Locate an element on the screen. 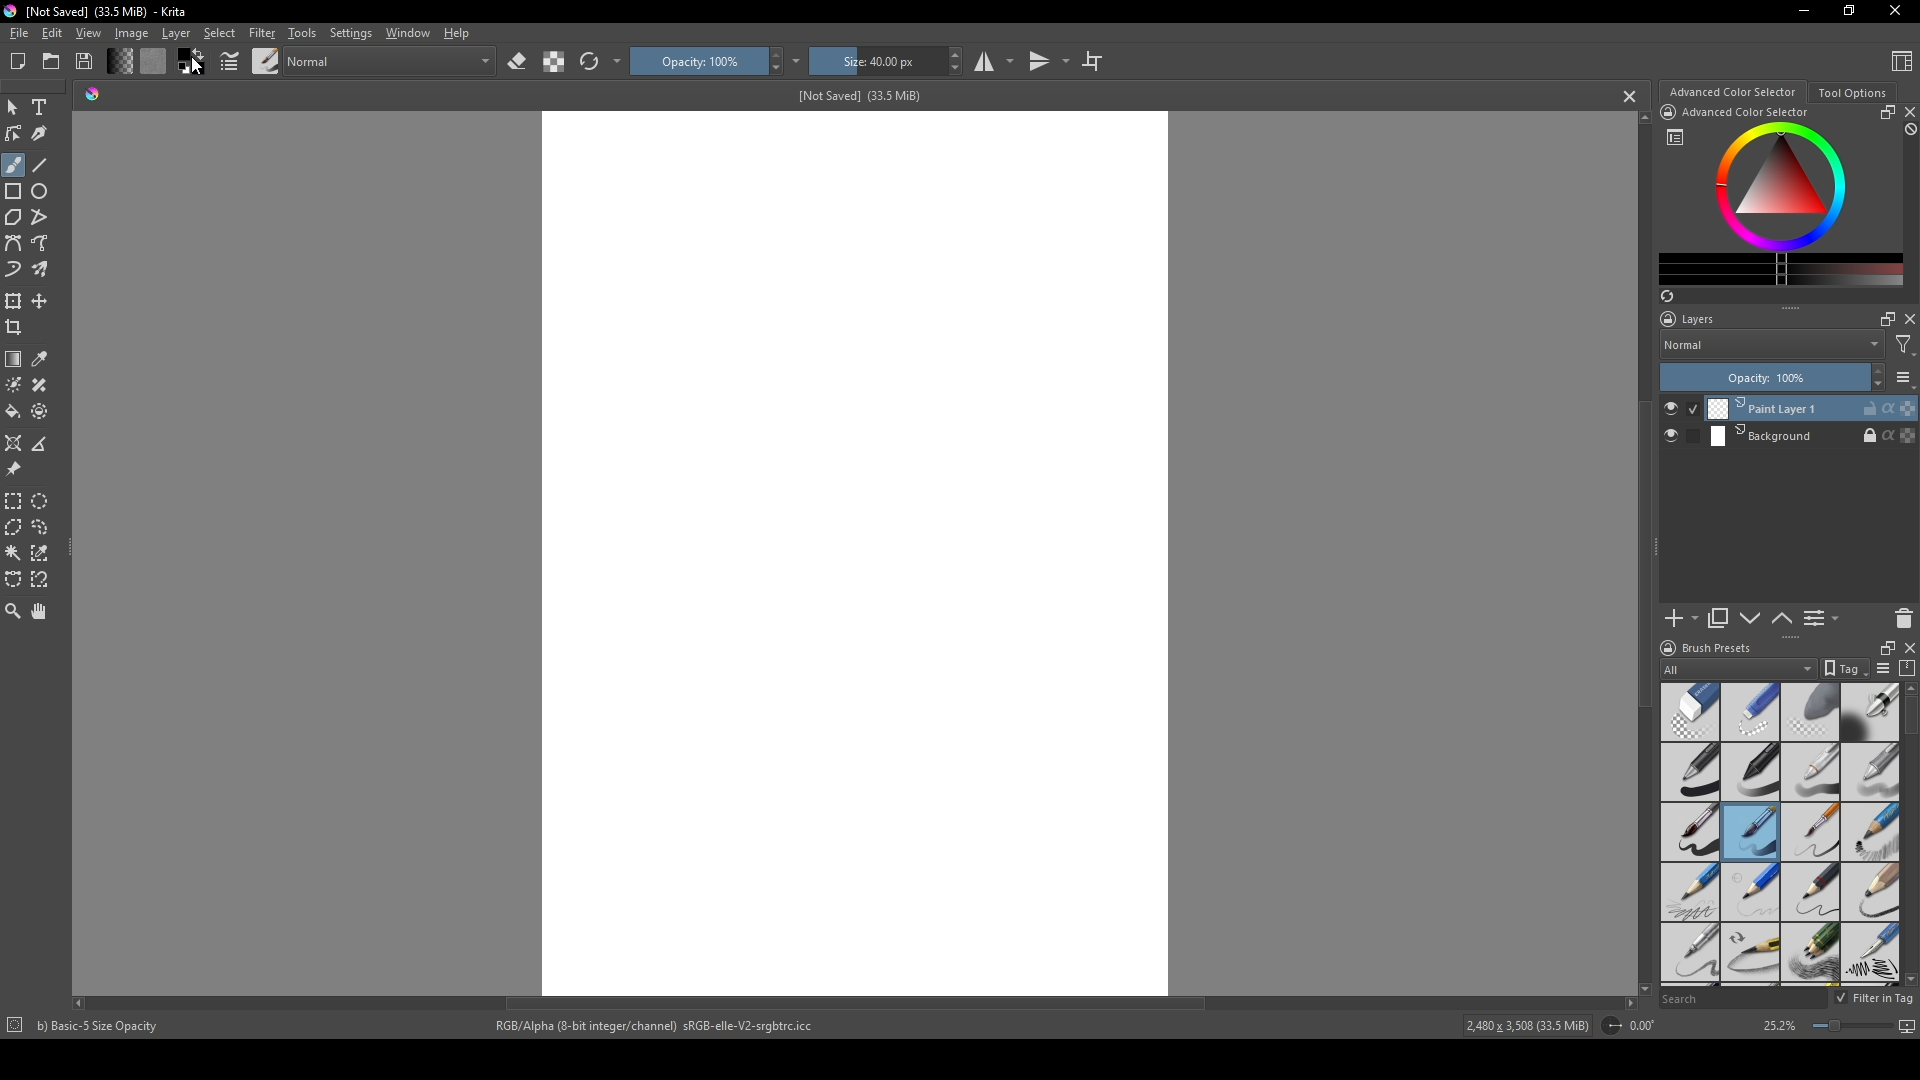 This screenshot has height=1080, width=1920. Filter is located at coordinates (261, 33).